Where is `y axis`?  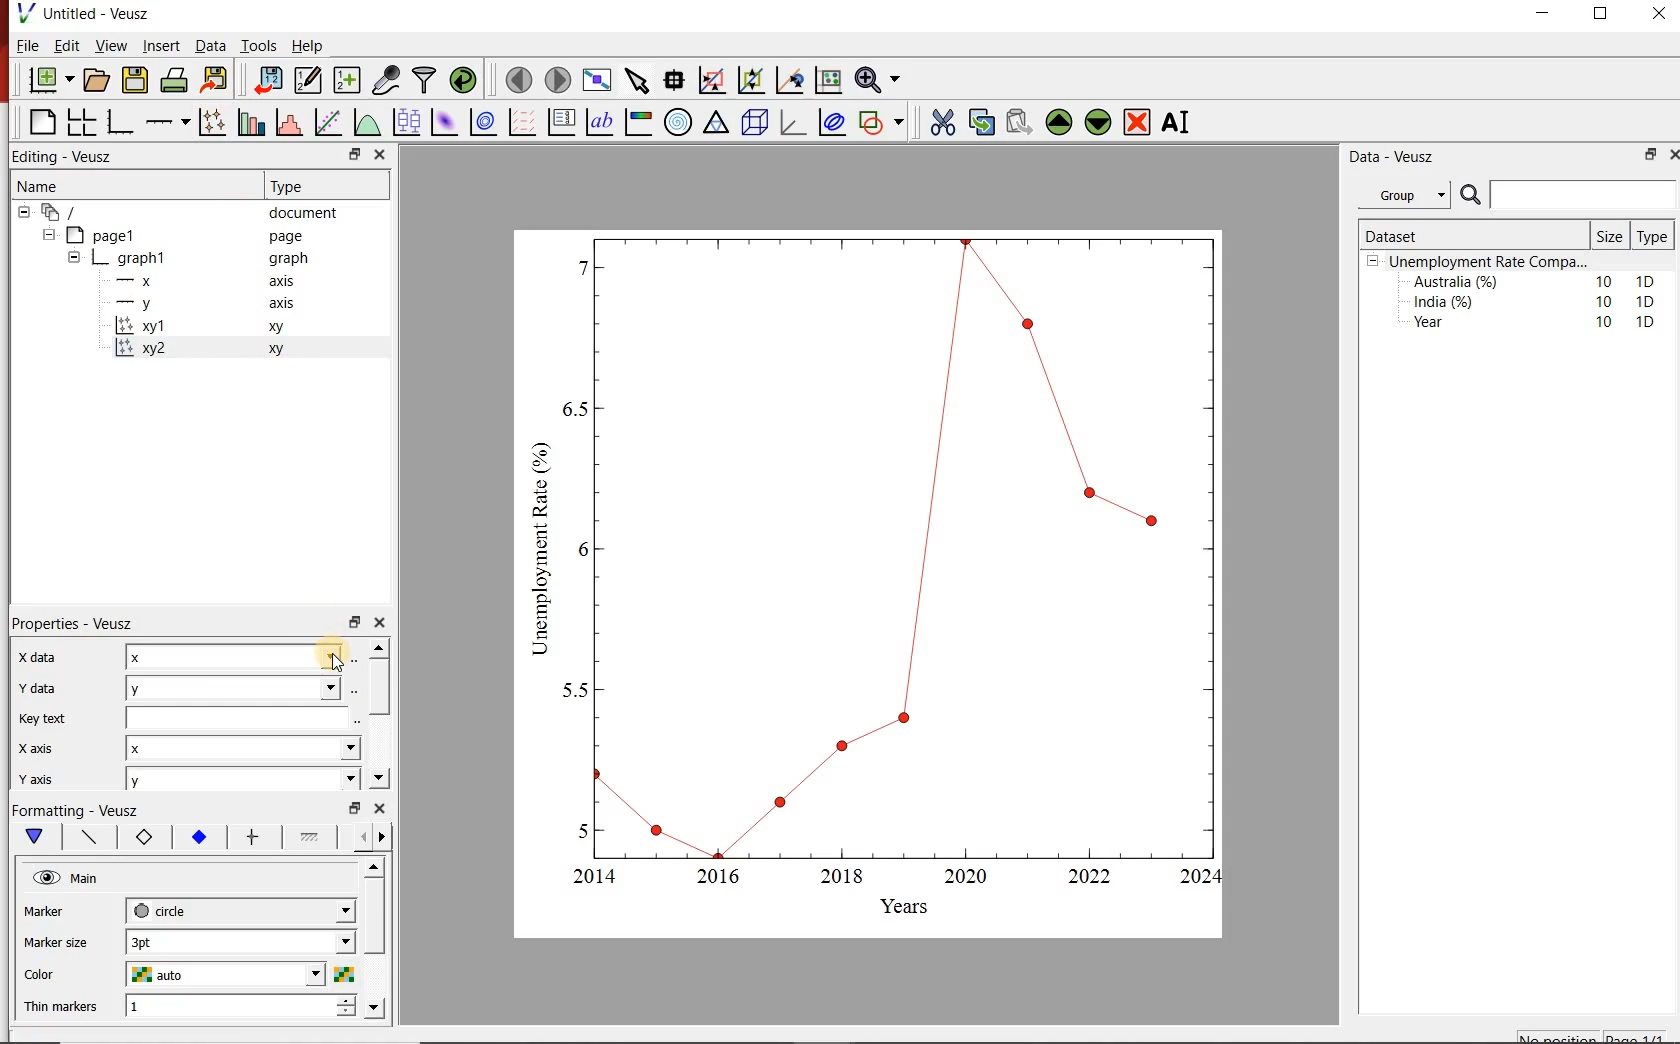 y axis is located at coordinates (216, 304).